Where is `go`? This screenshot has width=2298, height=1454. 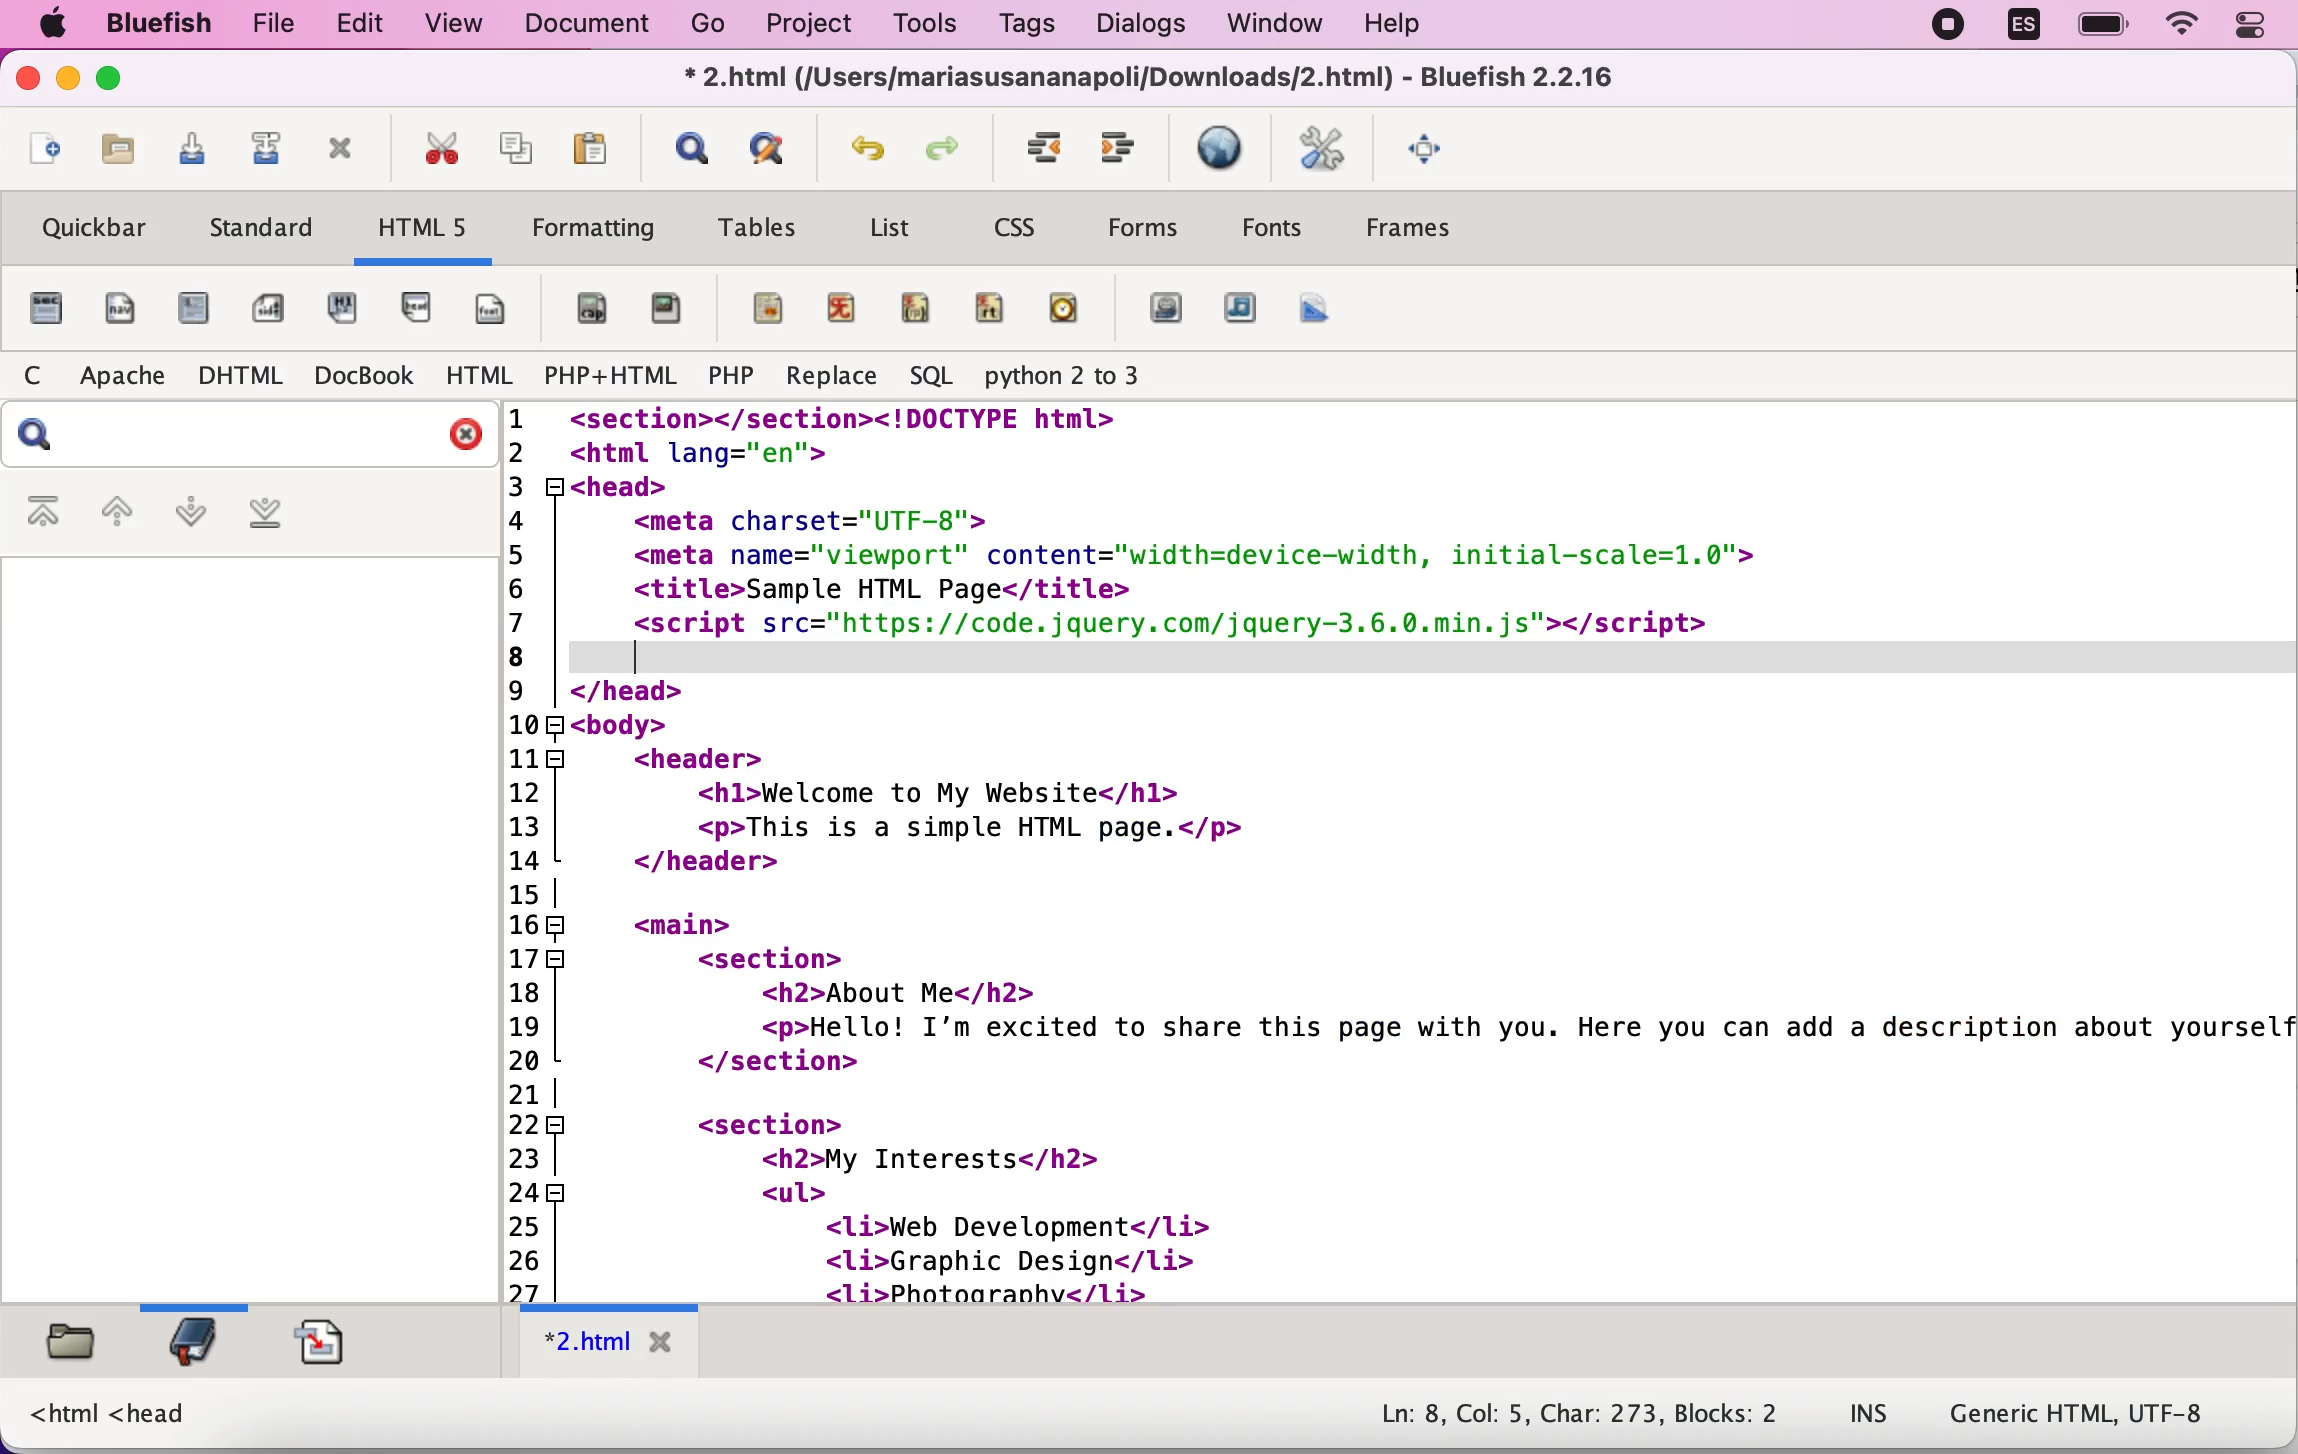
go is located at coordinates (711, 28).